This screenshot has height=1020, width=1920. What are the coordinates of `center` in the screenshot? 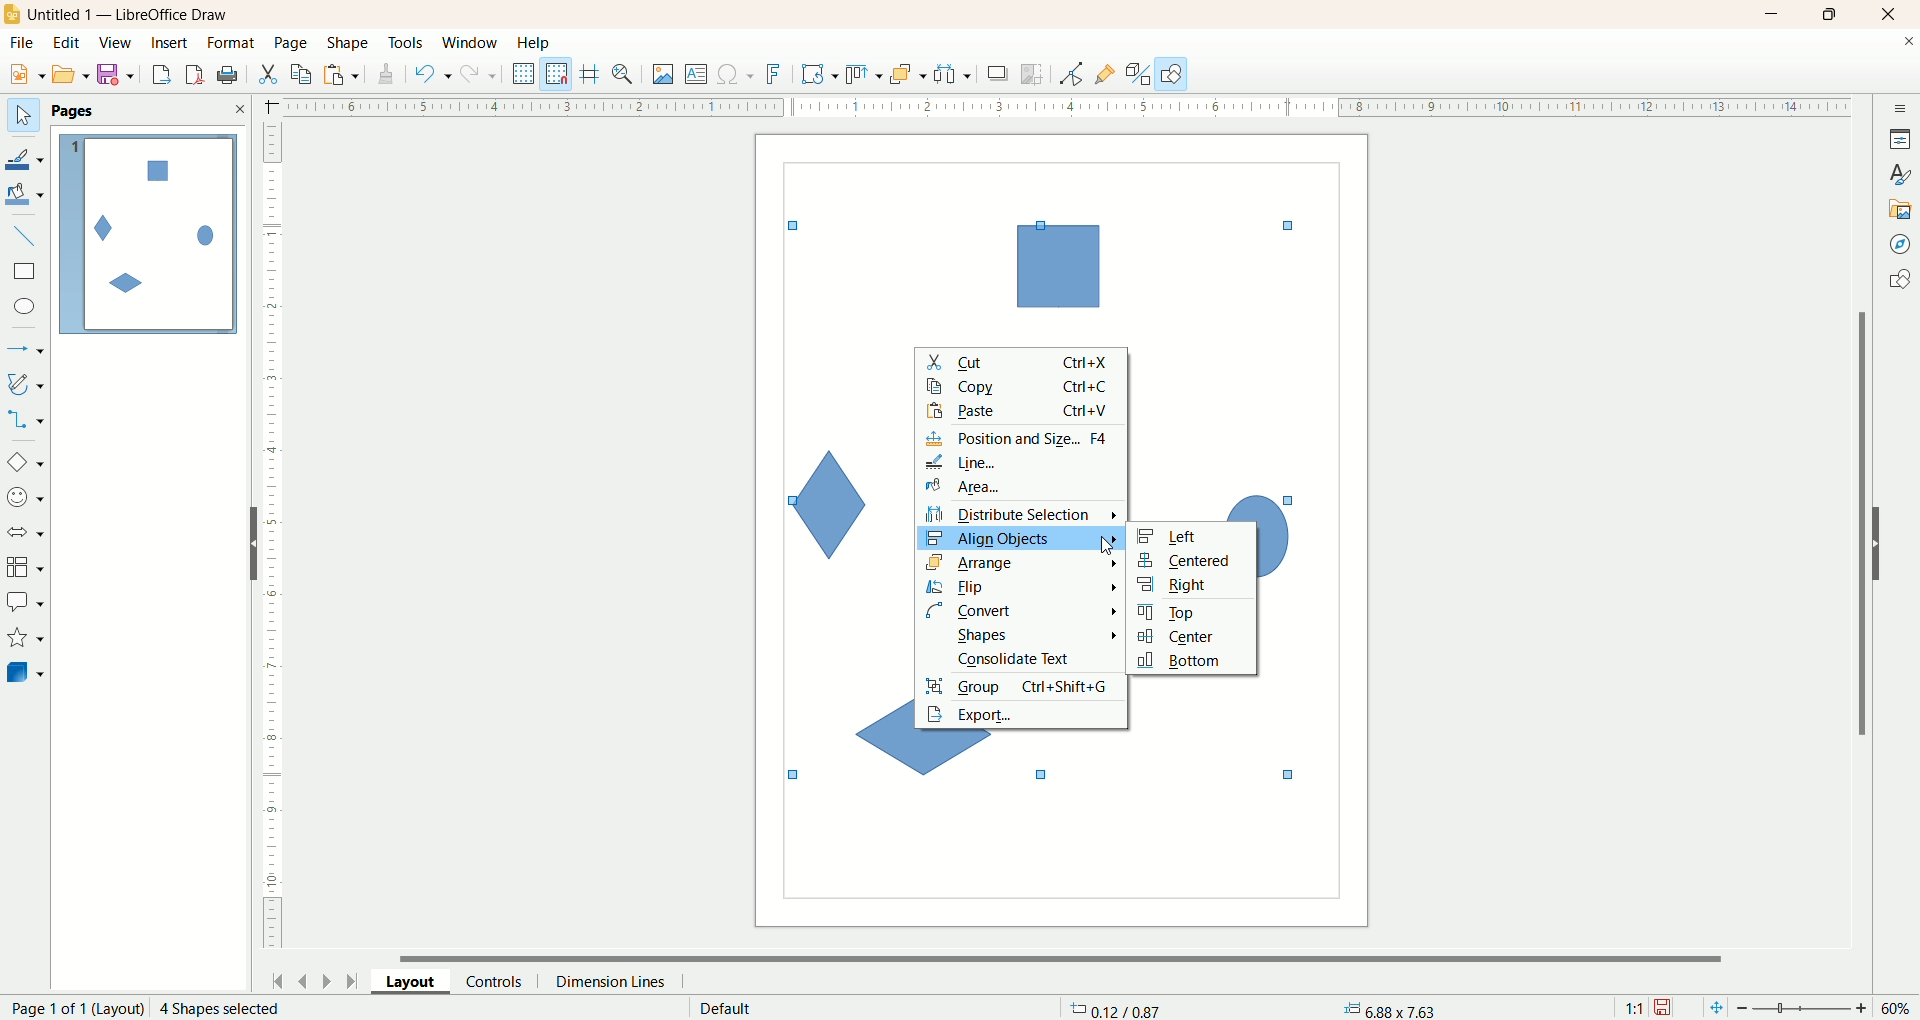 It's located at (1187, 639).